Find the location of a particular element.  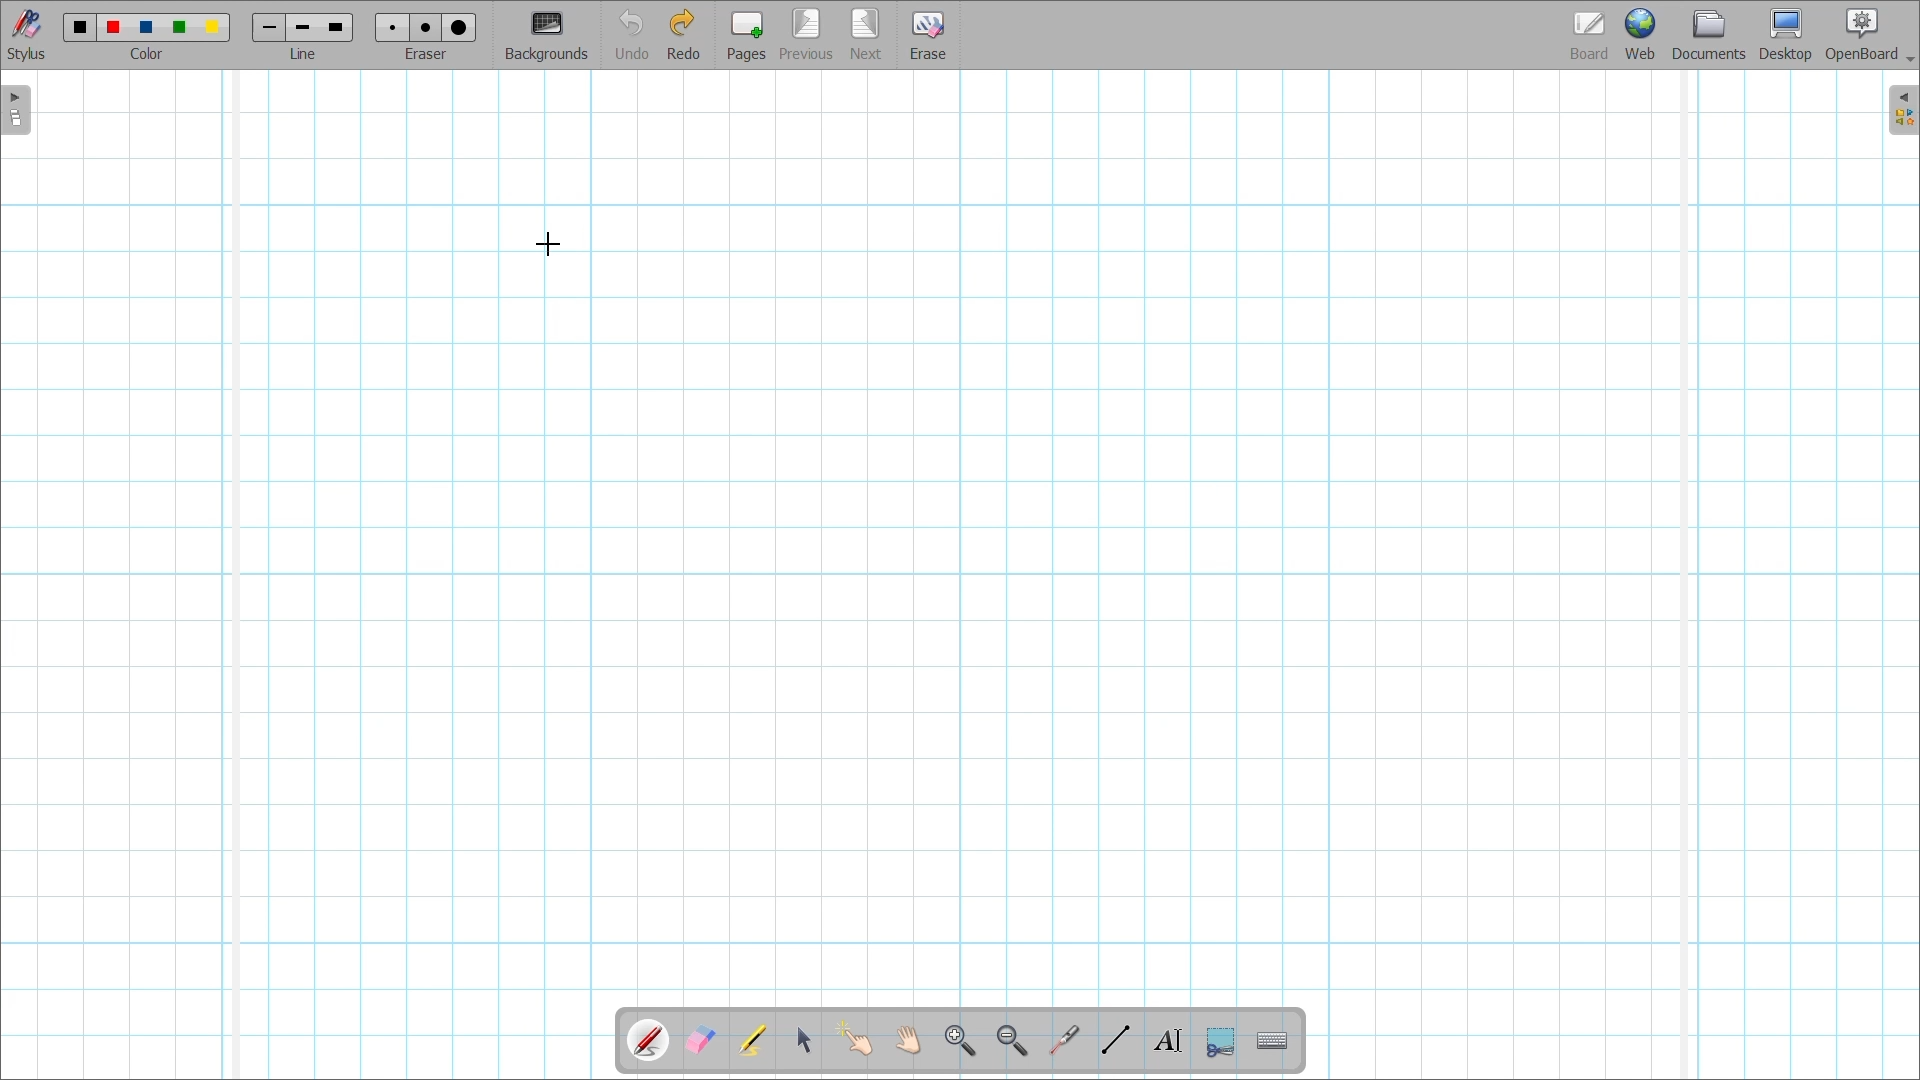

Write text is located at coordinates (1168, 1042).